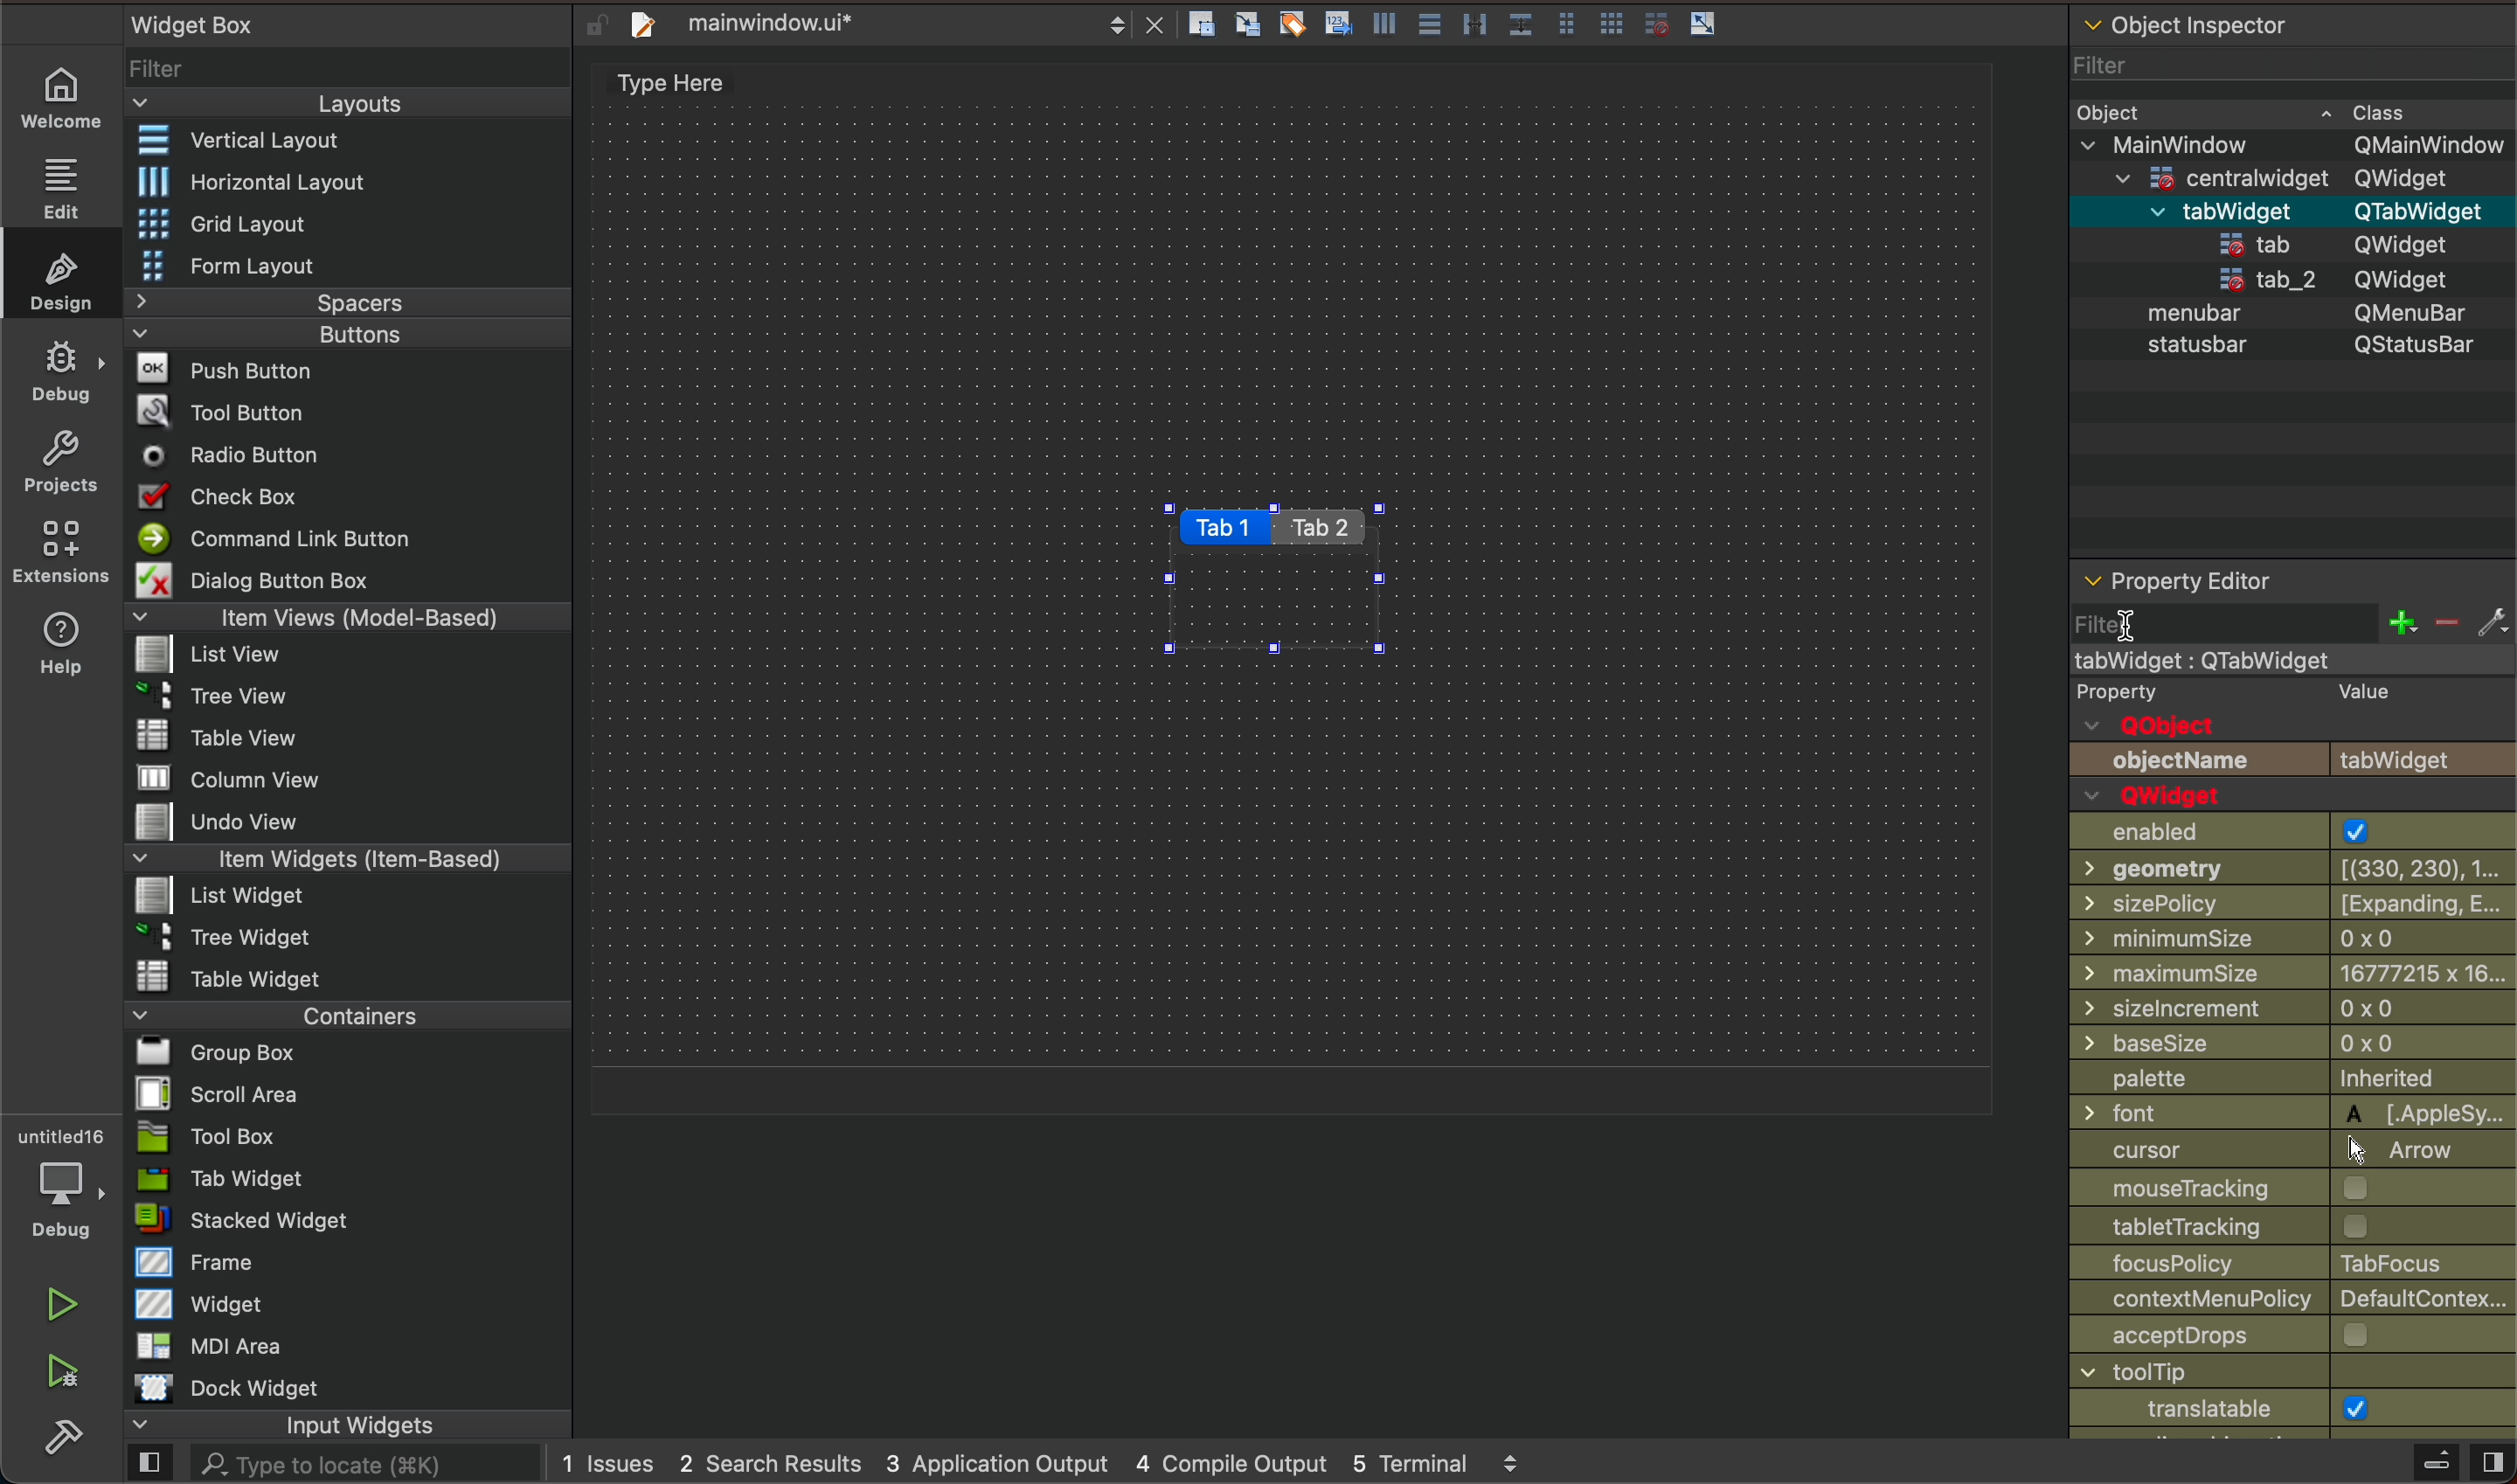 The width and height of the screenshot is (2517, 1484). Describe the element at coordinates (2298, 1407) in the screenshot. I see `` at that location.